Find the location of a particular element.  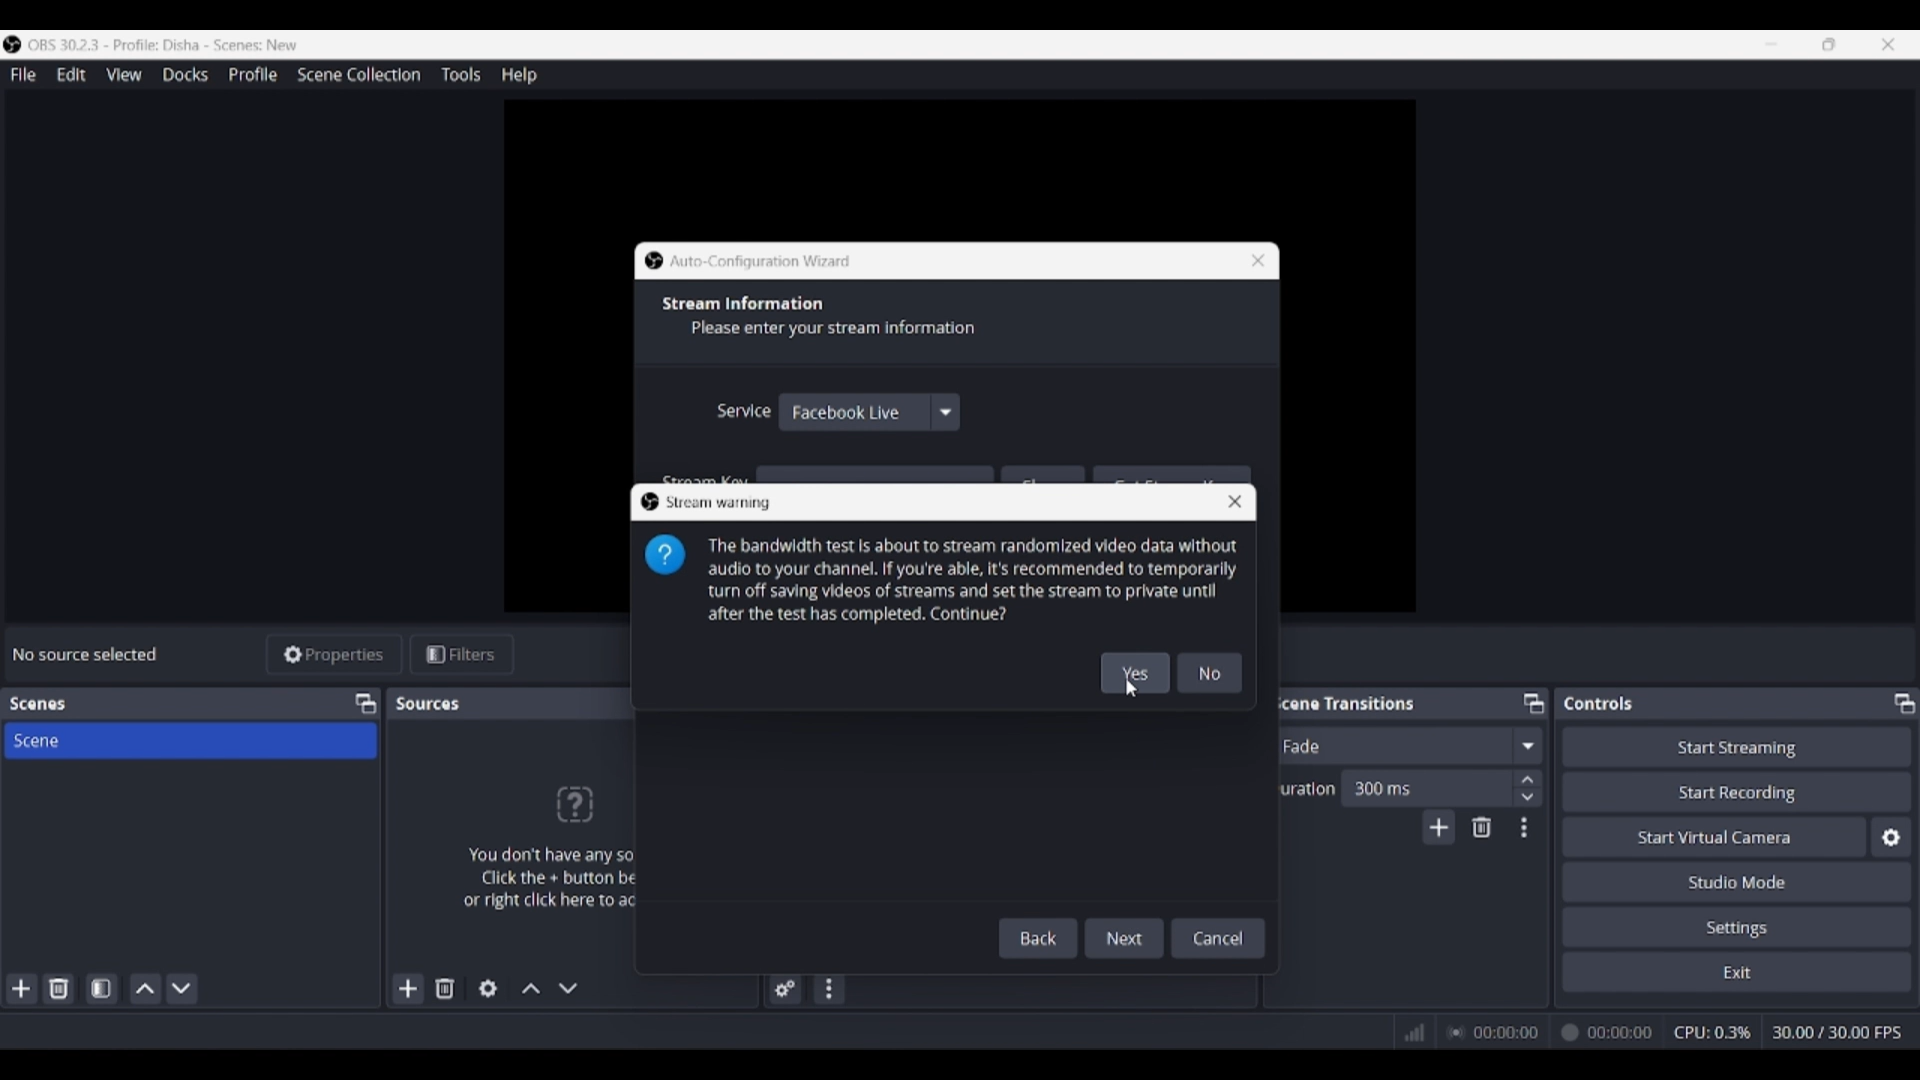

Cancel is located at coordinates (1219, 936).